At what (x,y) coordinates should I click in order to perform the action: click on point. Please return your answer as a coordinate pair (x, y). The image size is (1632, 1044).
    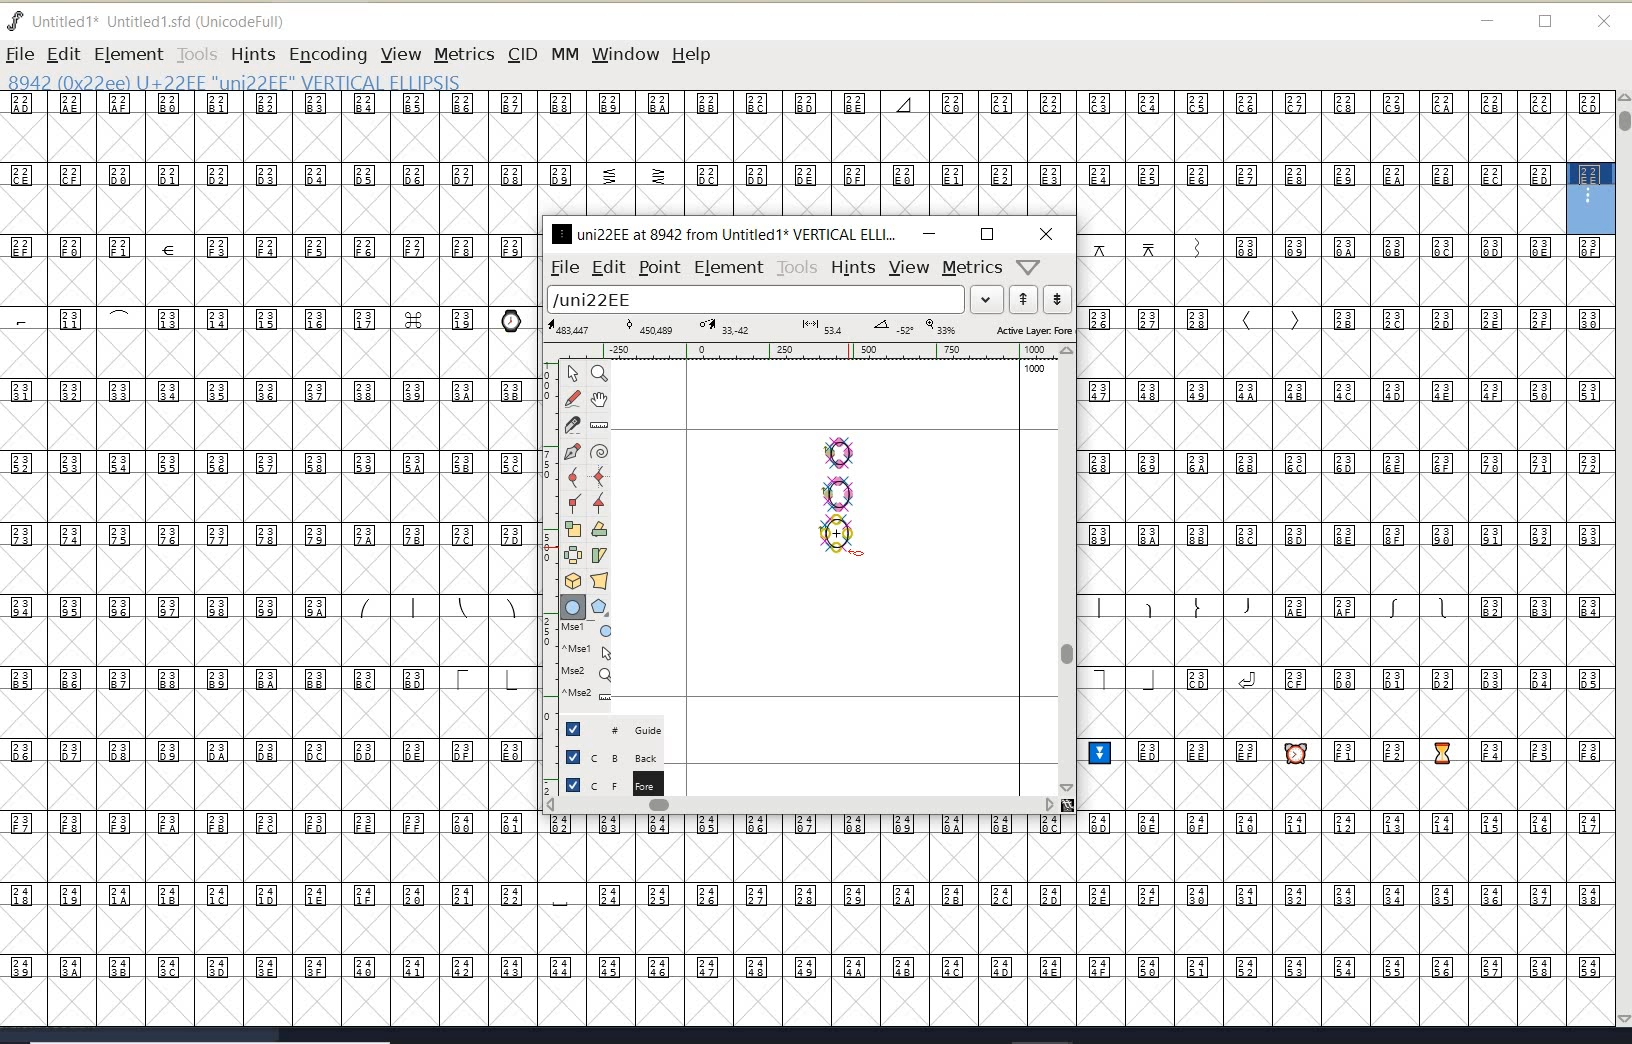
    Looking at the image, I should click on (658, 268).